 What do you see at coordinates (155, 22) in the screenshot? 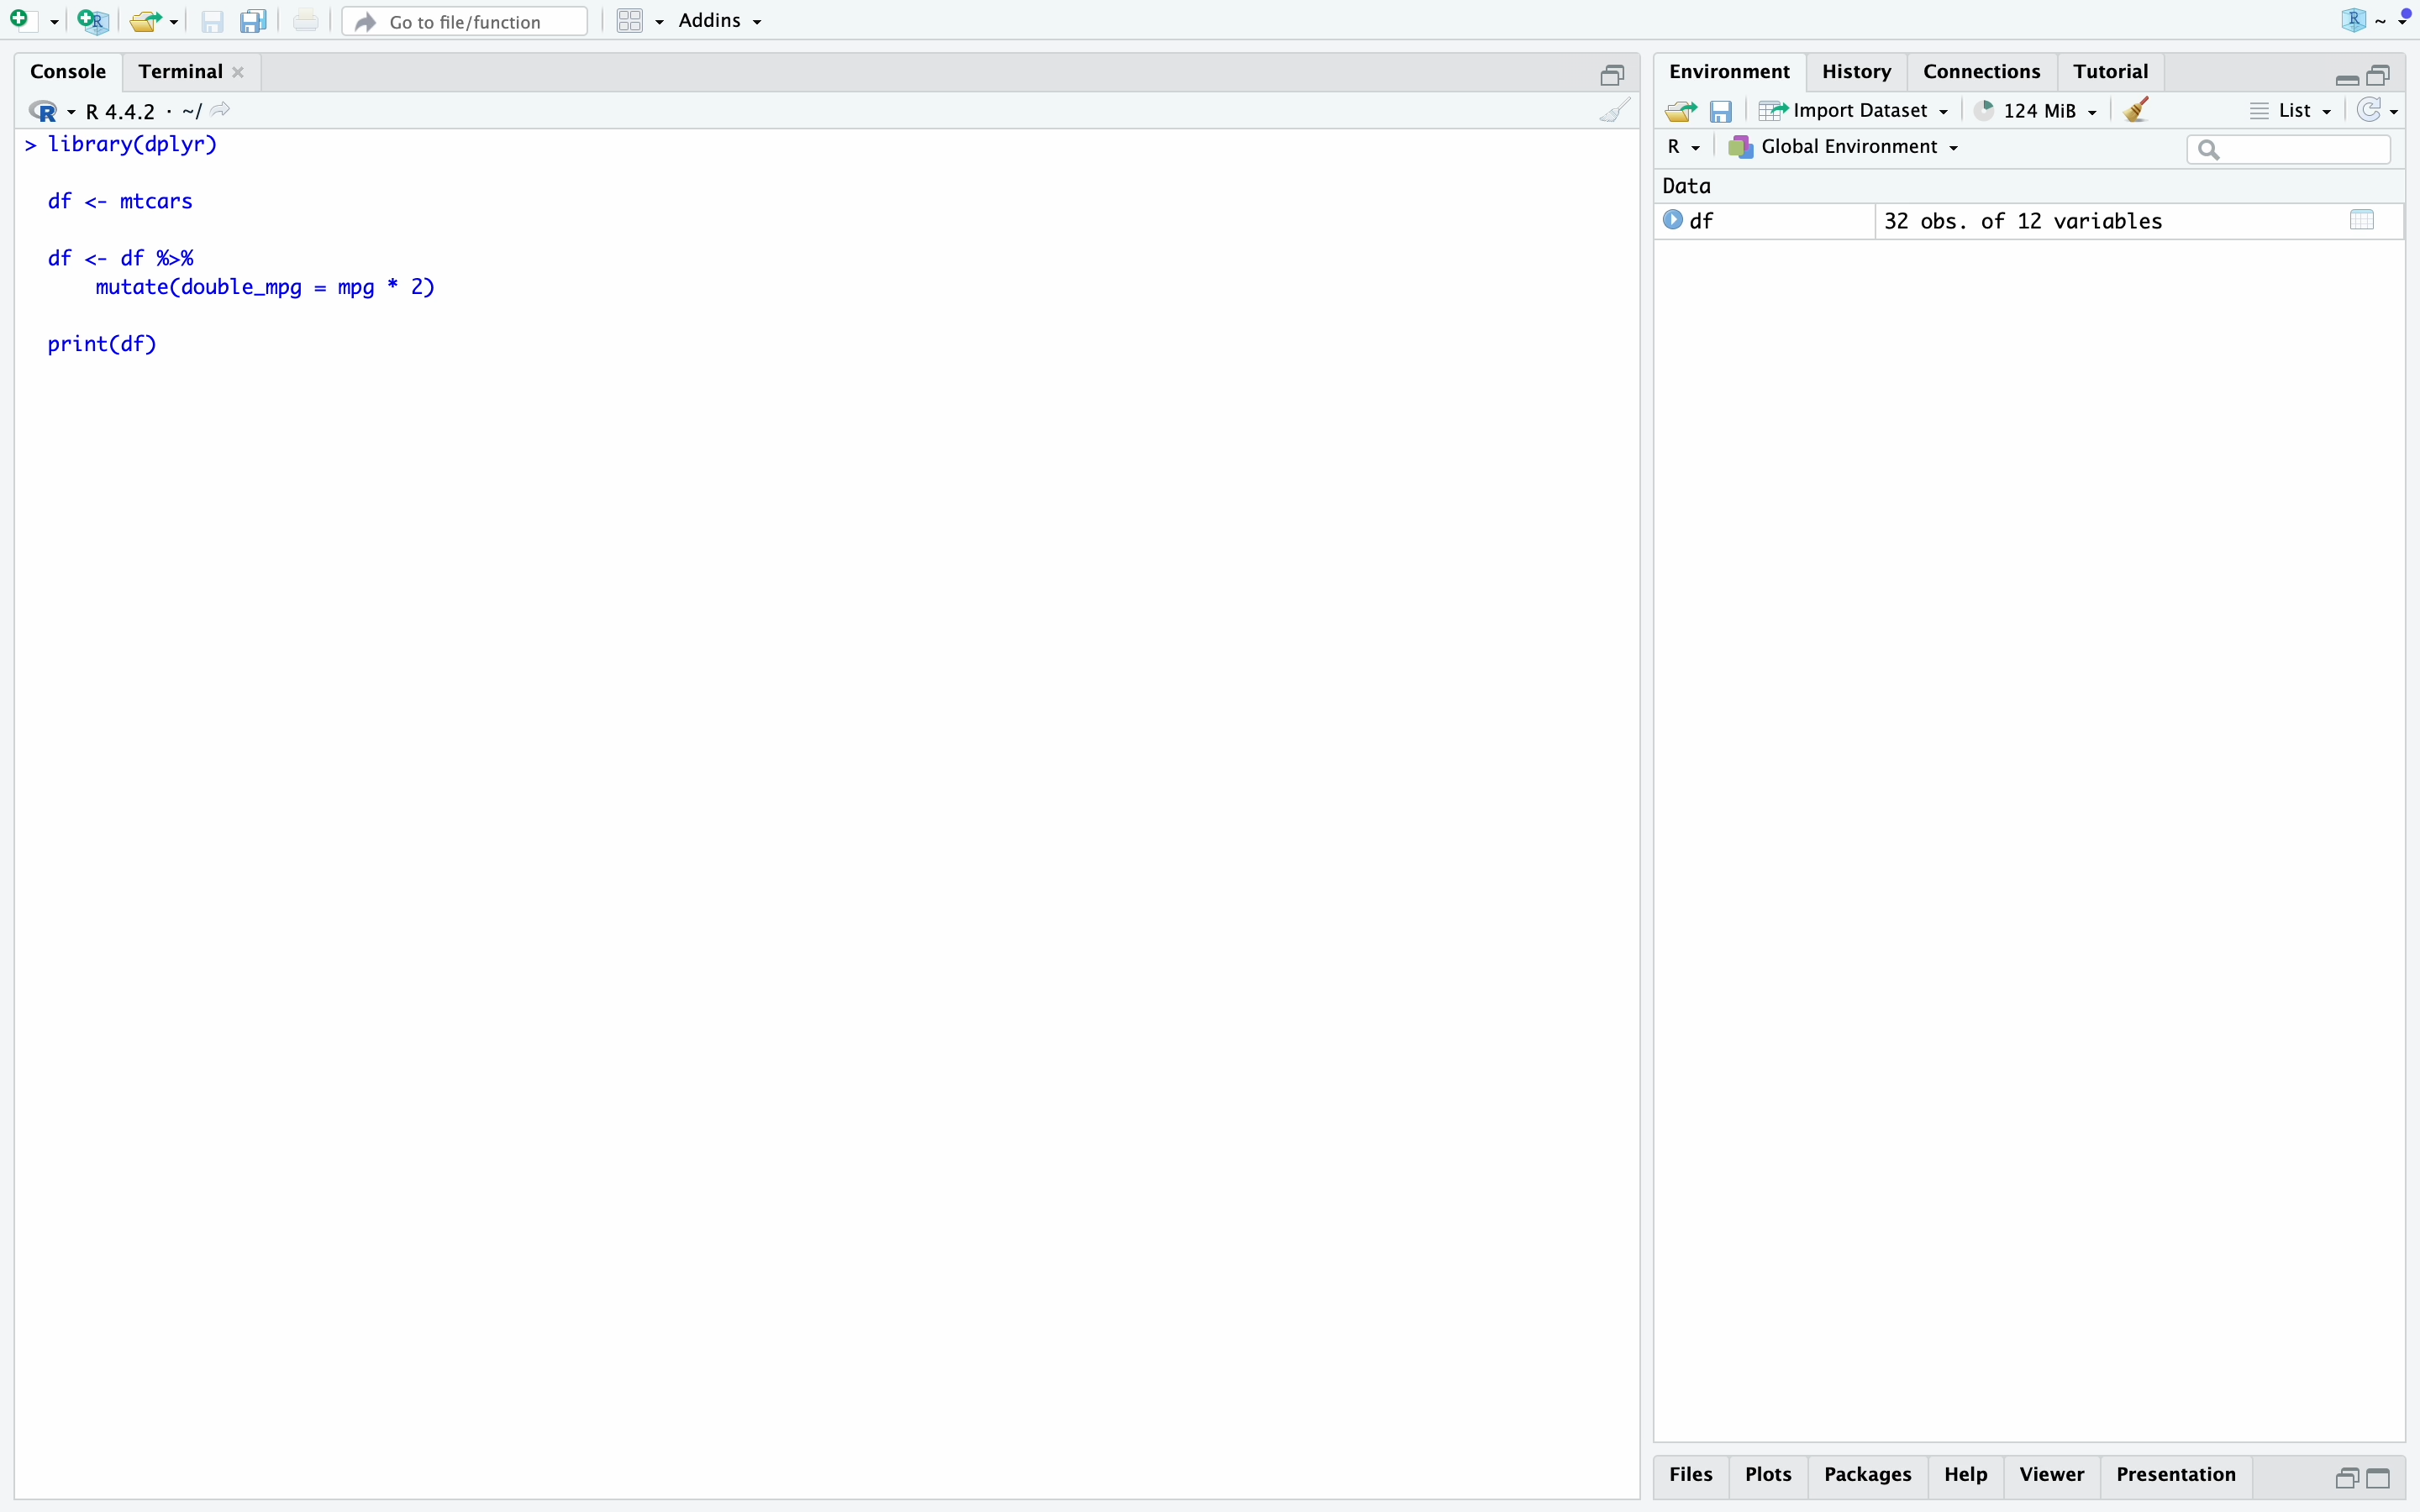
I see `share folder as` at bounding box center [155, 22].